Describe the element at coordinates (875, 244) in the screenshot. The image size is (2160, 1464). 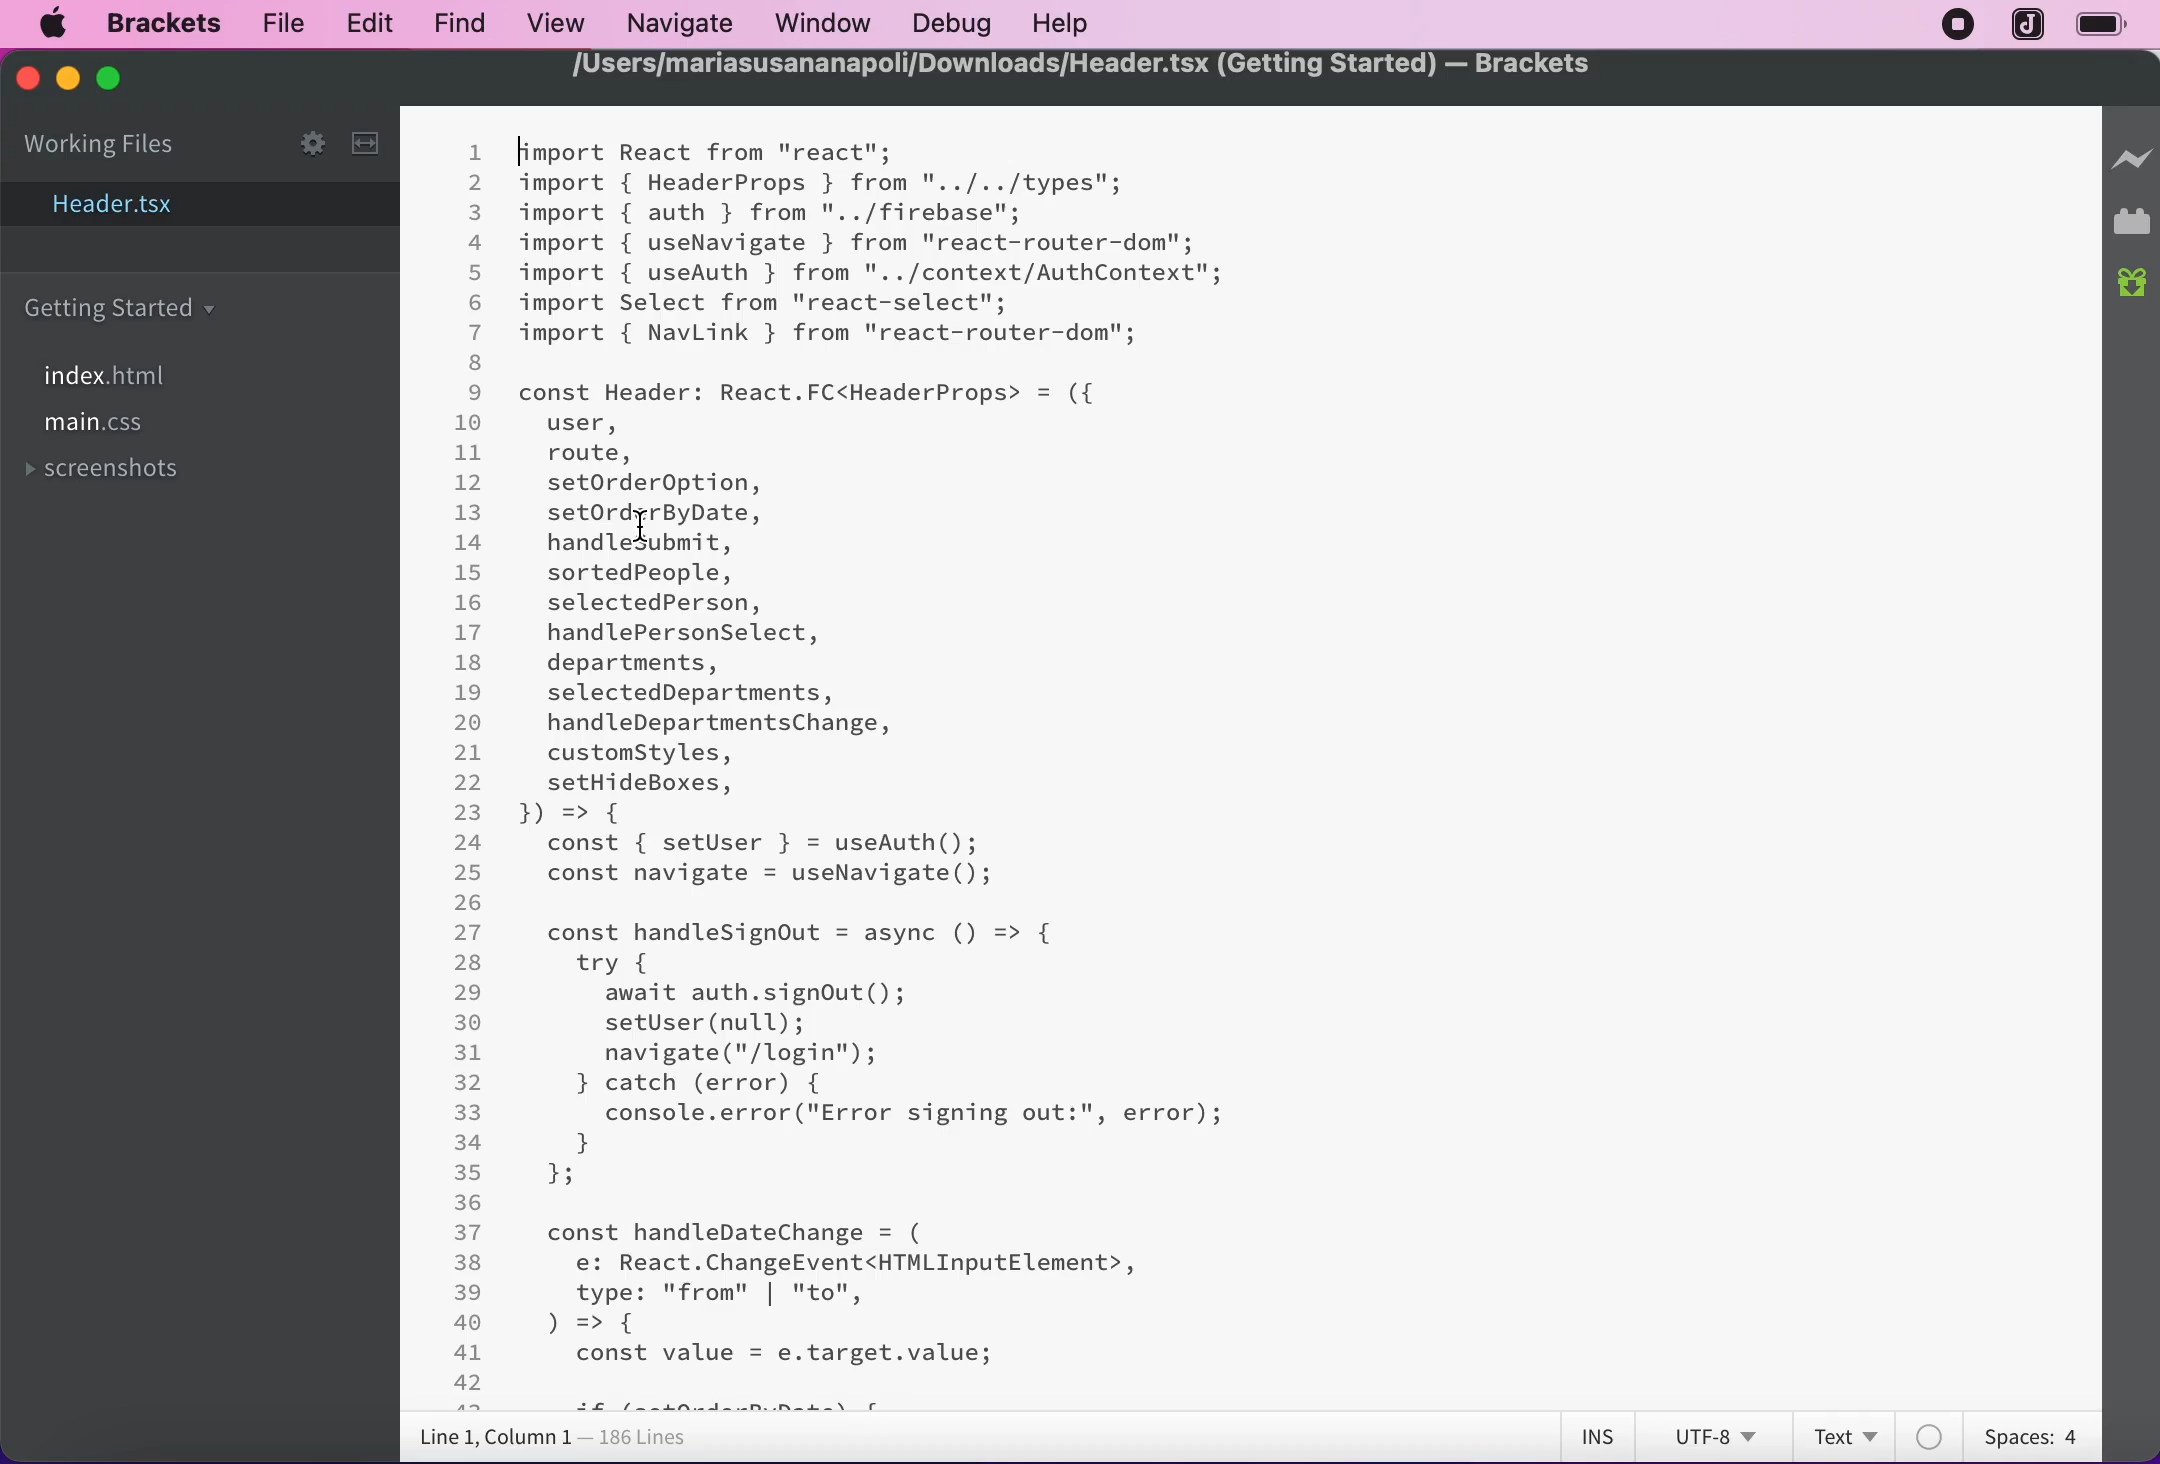
I see `import React from "react";import { HeaderProps } from "../../types";import { auth } from "../firebase";import { useNavigate } from "react-router-dom";import { useAuth } from "../context/AuthContext";import Select from "react-select";import { NavLink } from "react-router-dom";` at that location.